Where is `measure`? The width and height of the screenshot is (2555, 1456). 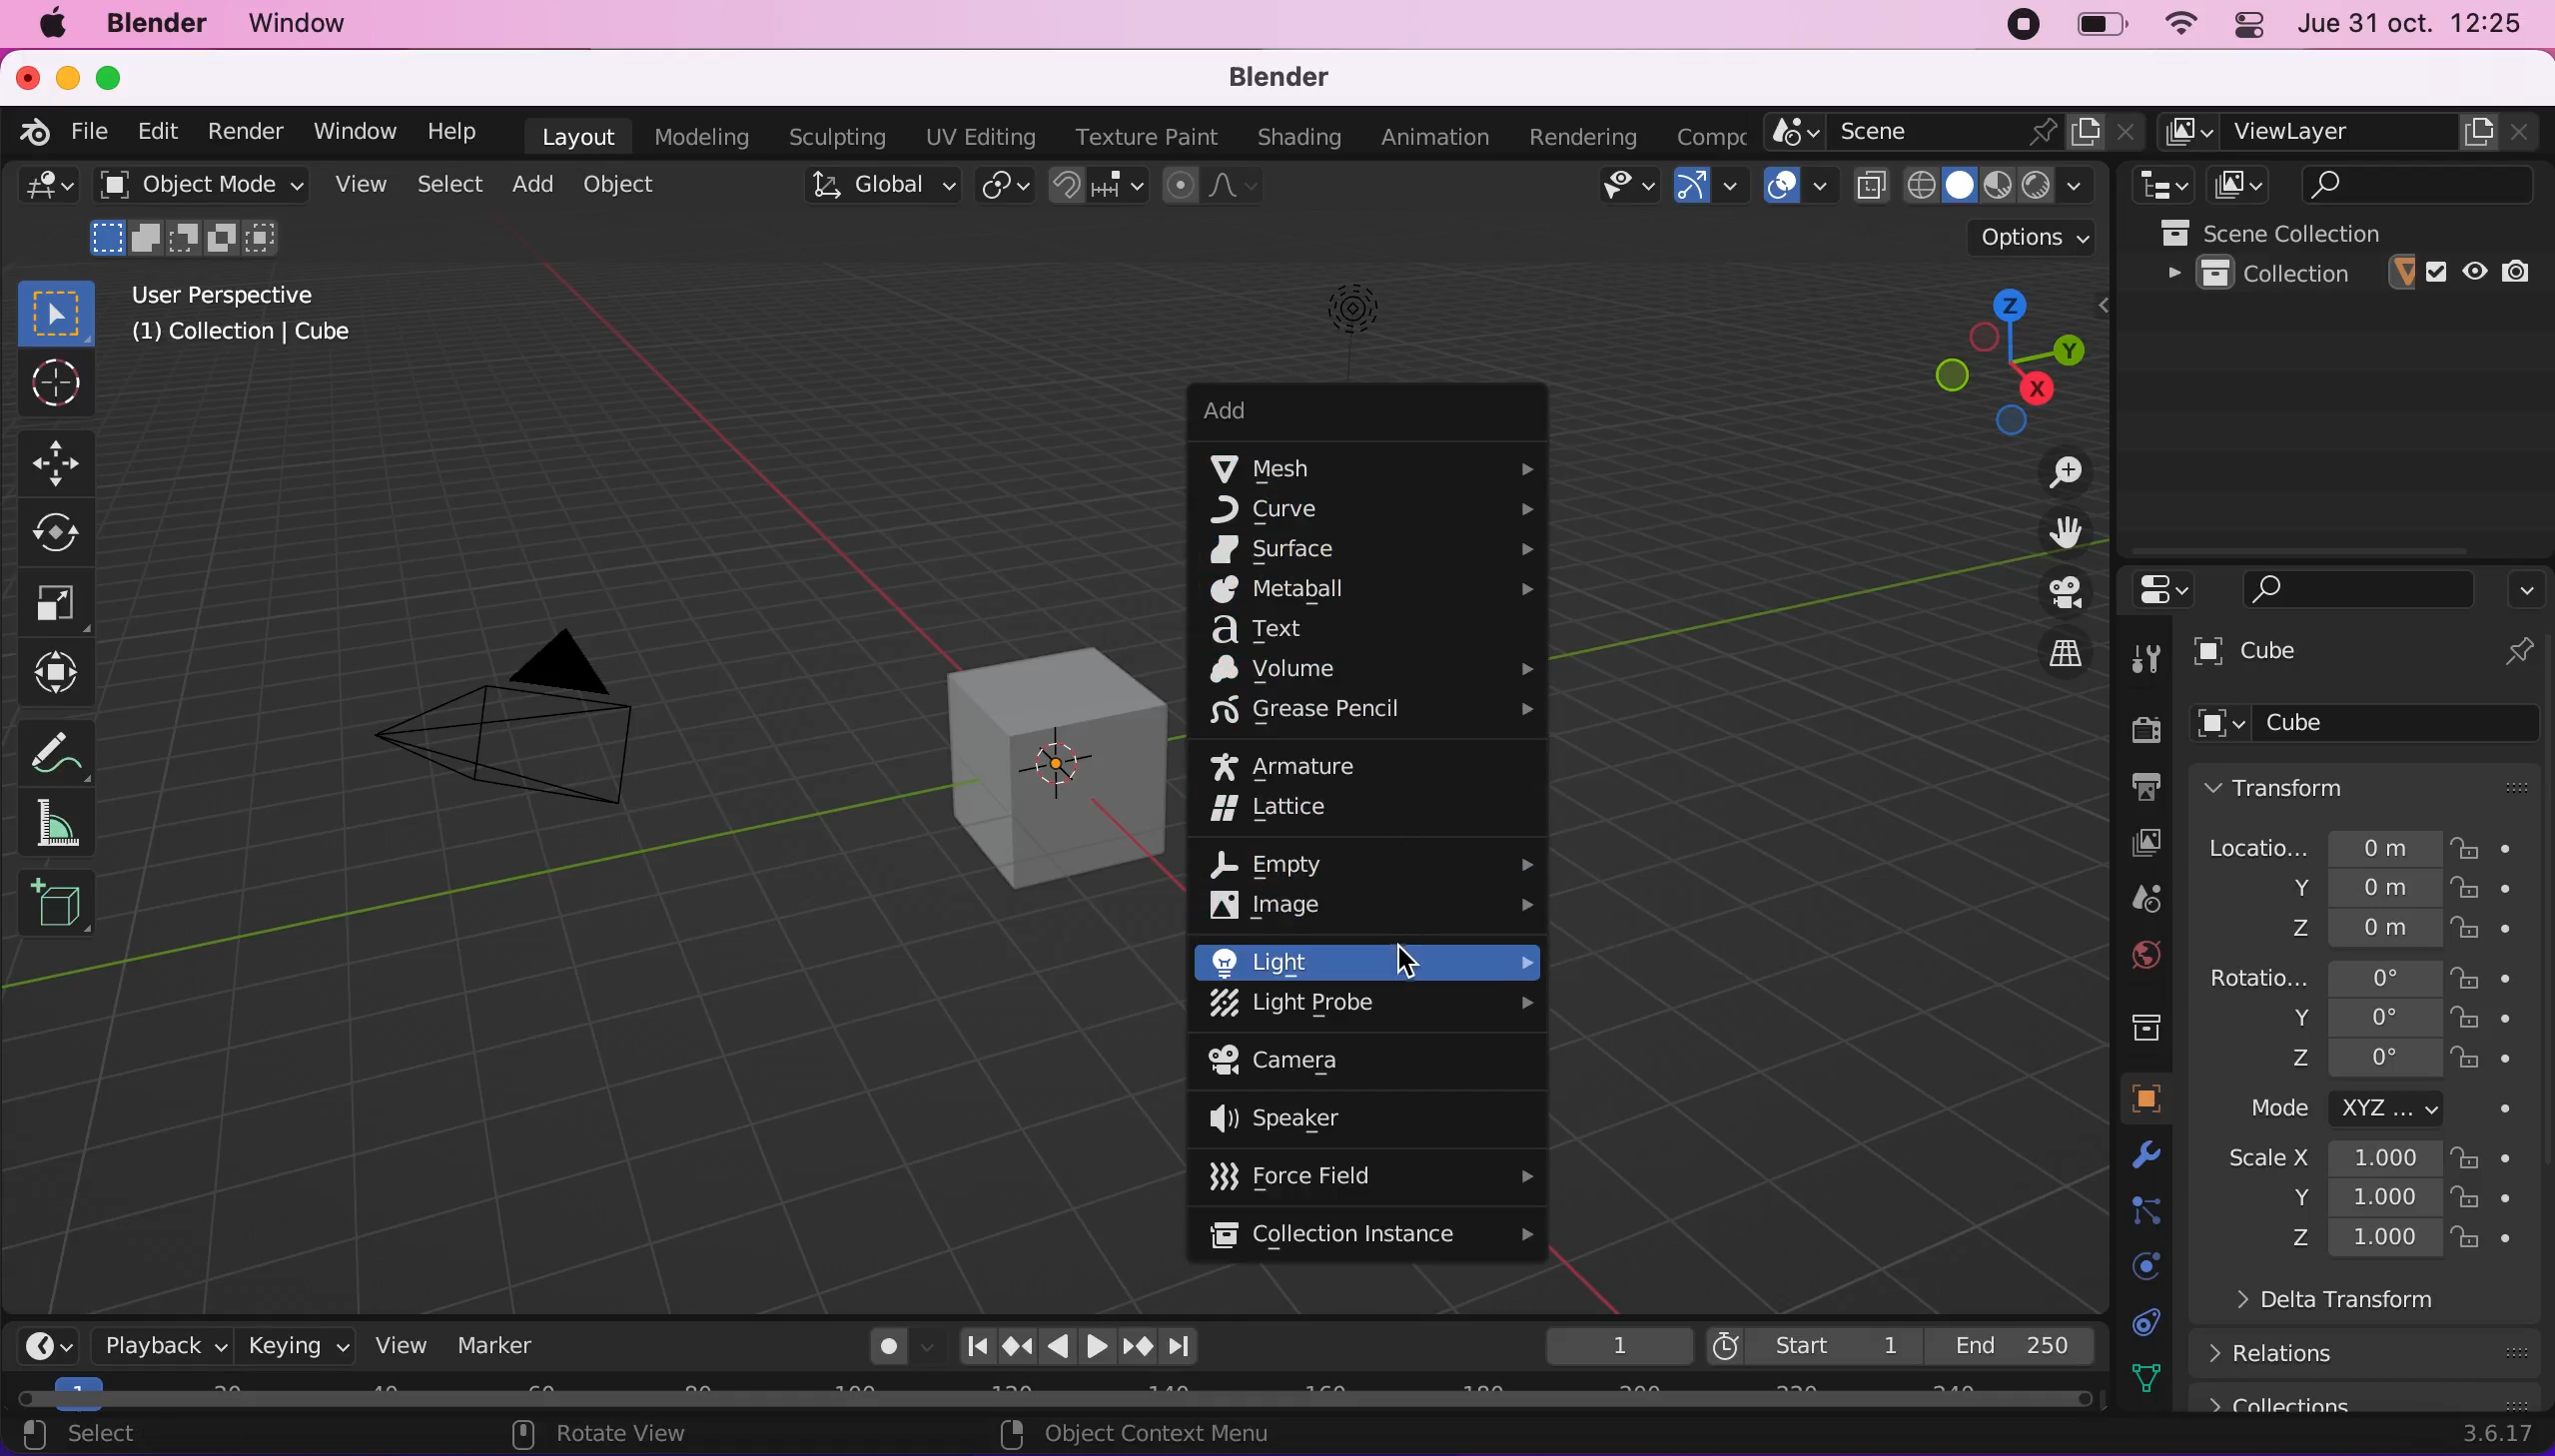 measure is located at coordinates (70, 746).